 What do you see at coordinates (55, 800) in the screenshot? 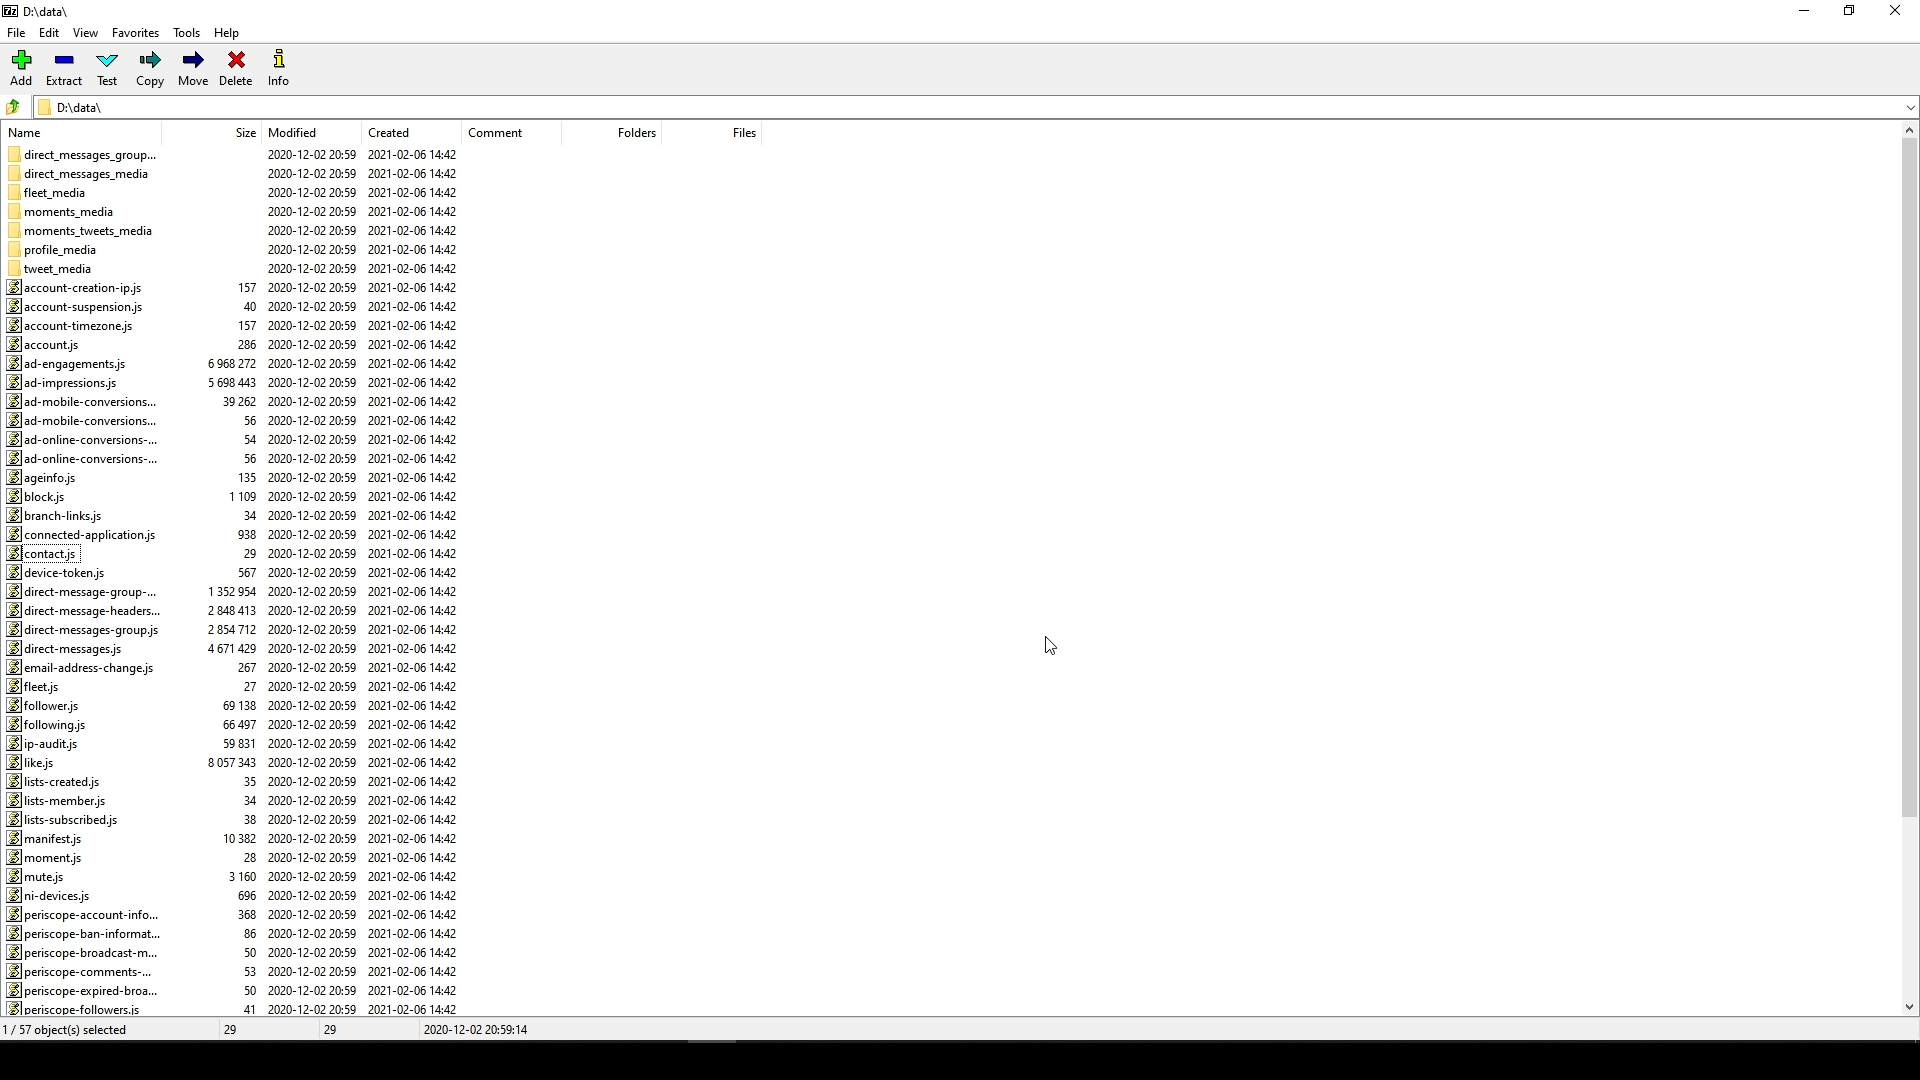
I see `lists-member.js` at bounding box center [55, 800].